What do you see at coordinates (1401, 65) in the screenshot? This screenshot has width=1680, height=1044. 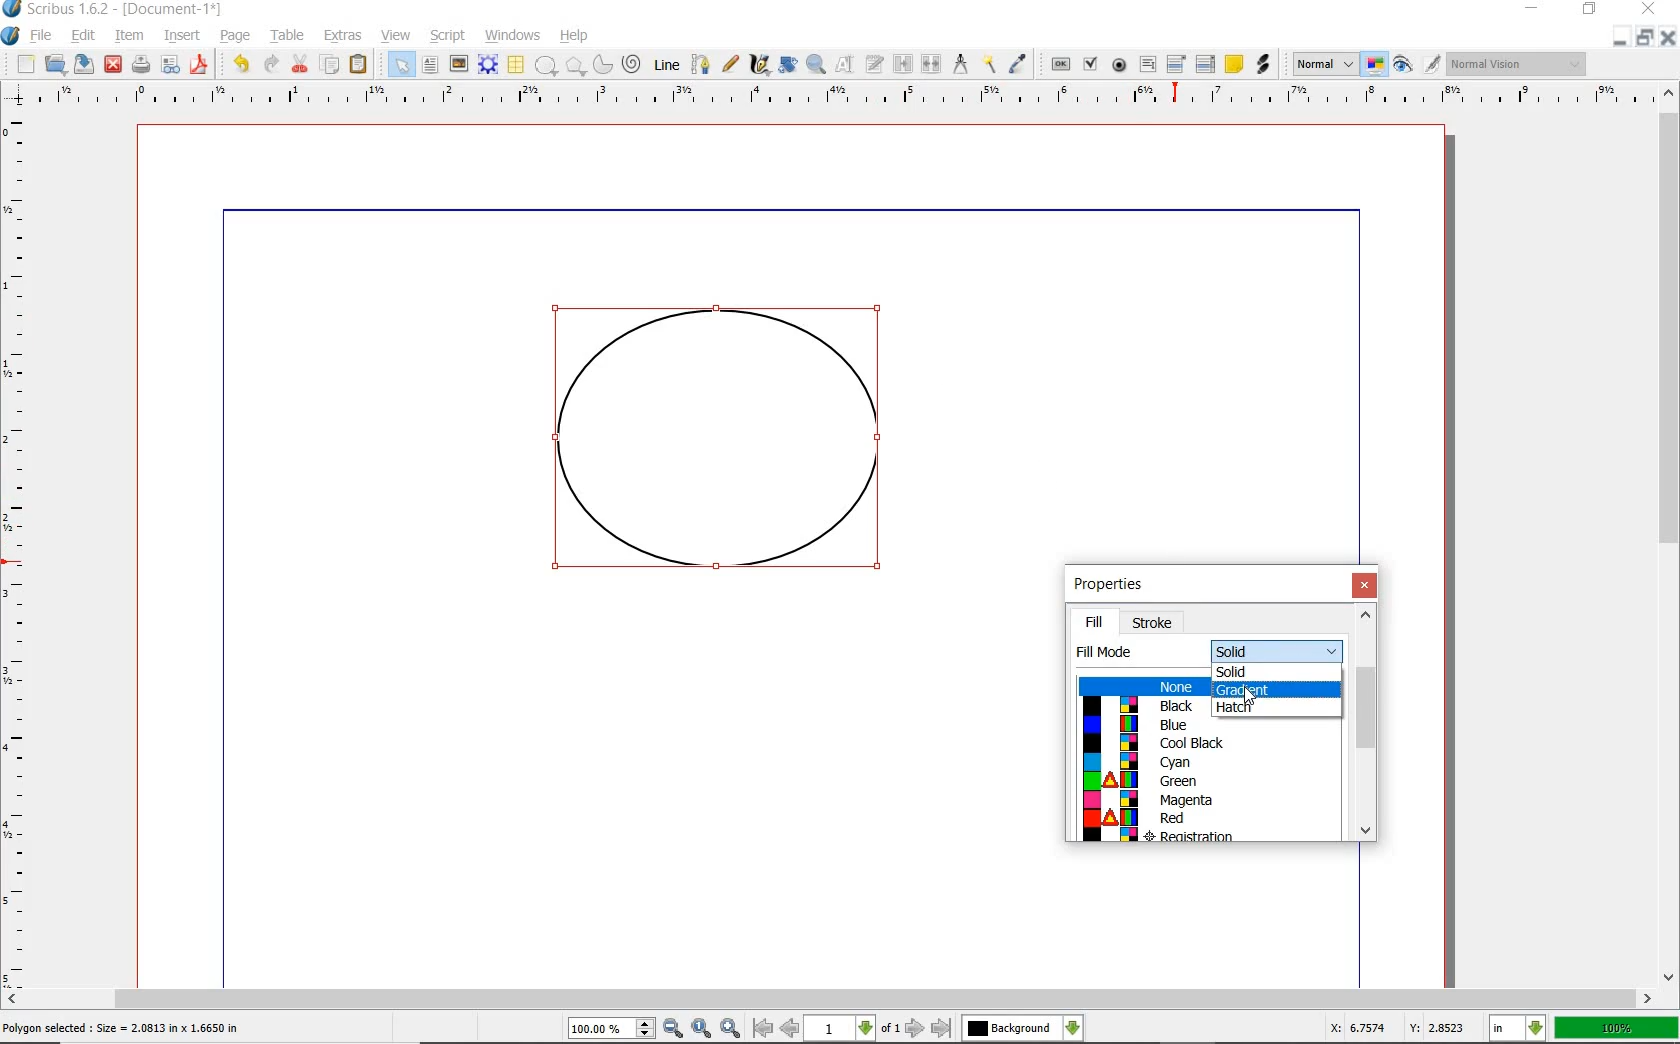 I see `PREVIEW MODE` at bounding box center [1401, 65].